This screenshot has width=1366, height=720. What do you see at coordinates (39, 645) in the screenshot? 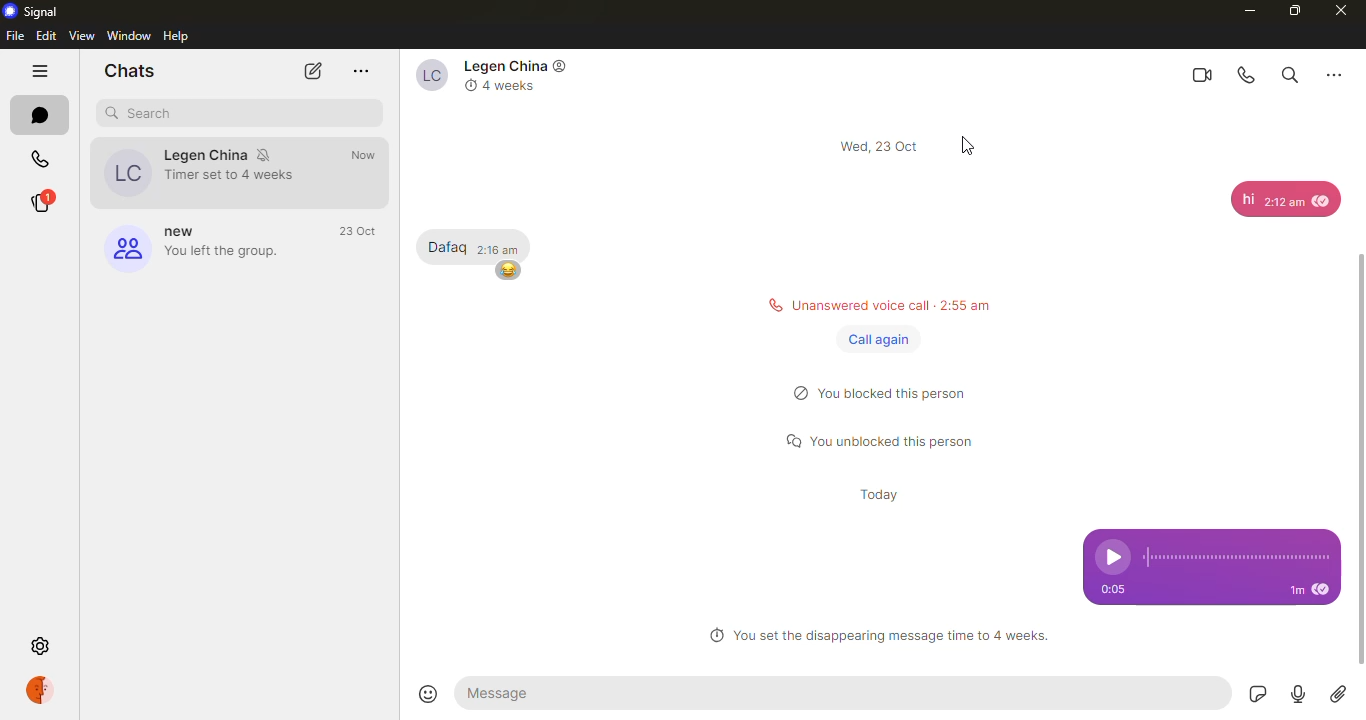
I see `settings` at bounding box center [39, 645].